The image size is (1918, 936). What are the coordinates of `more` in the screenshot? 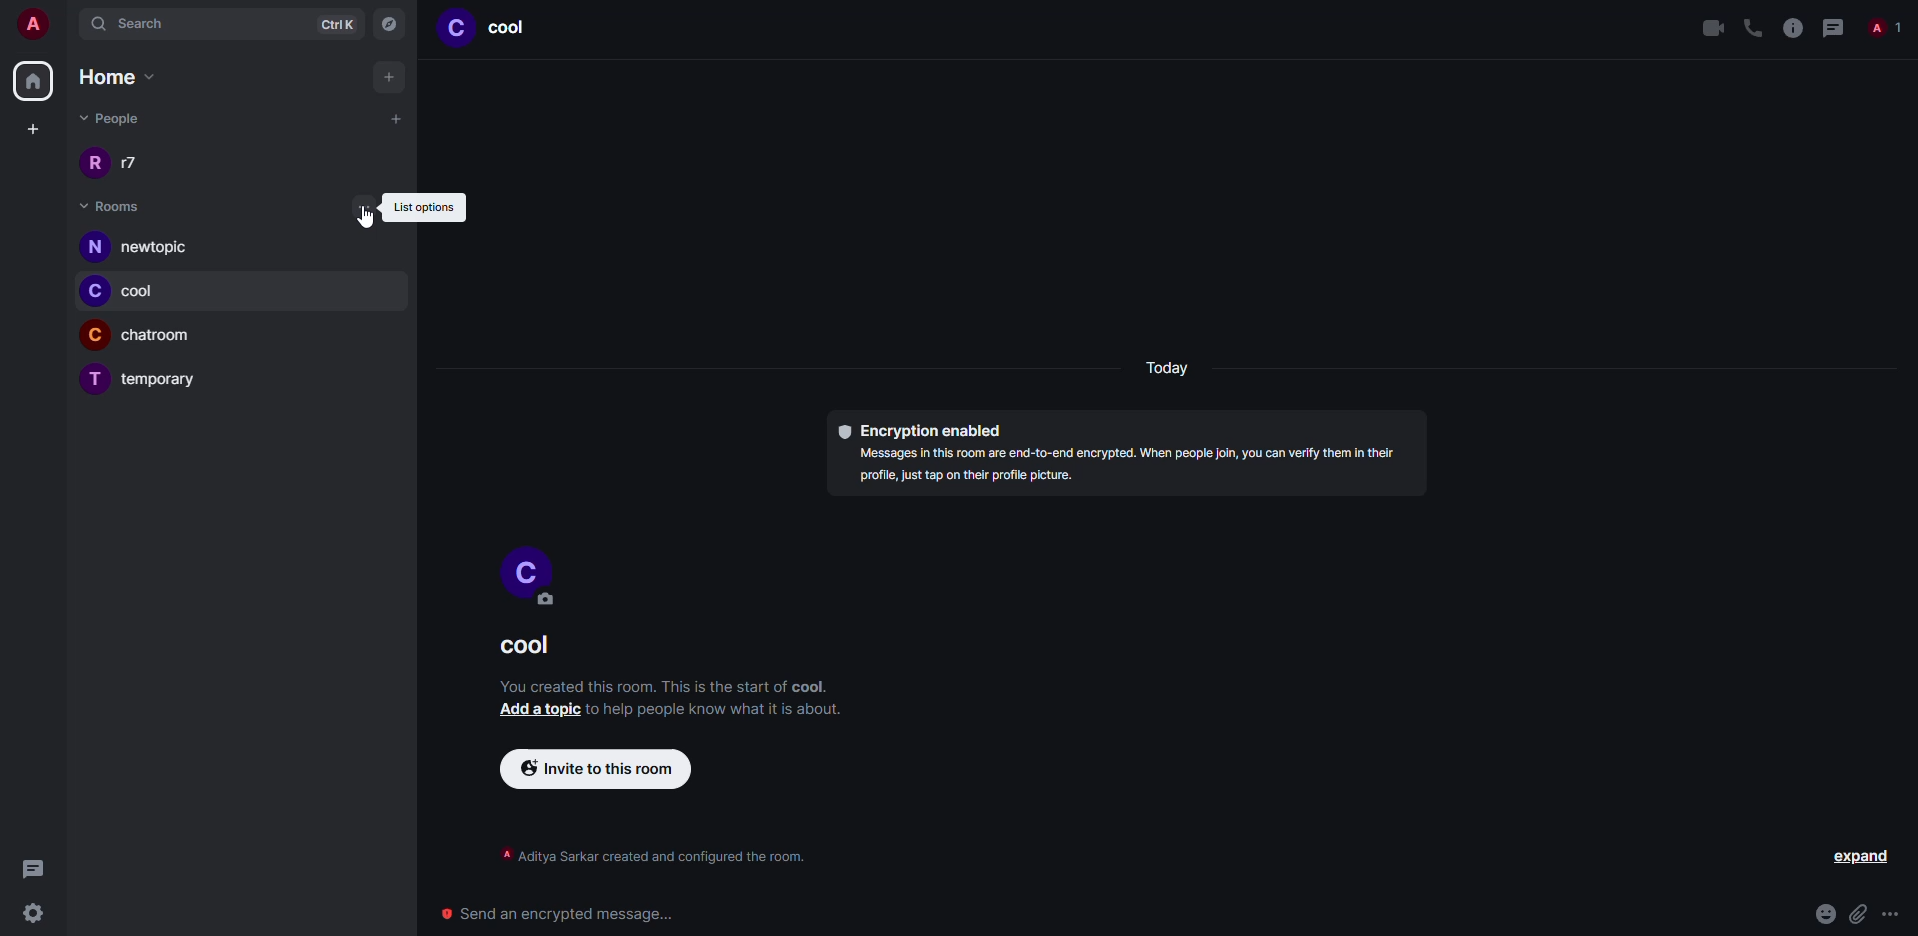 It's located at (1890, 914).